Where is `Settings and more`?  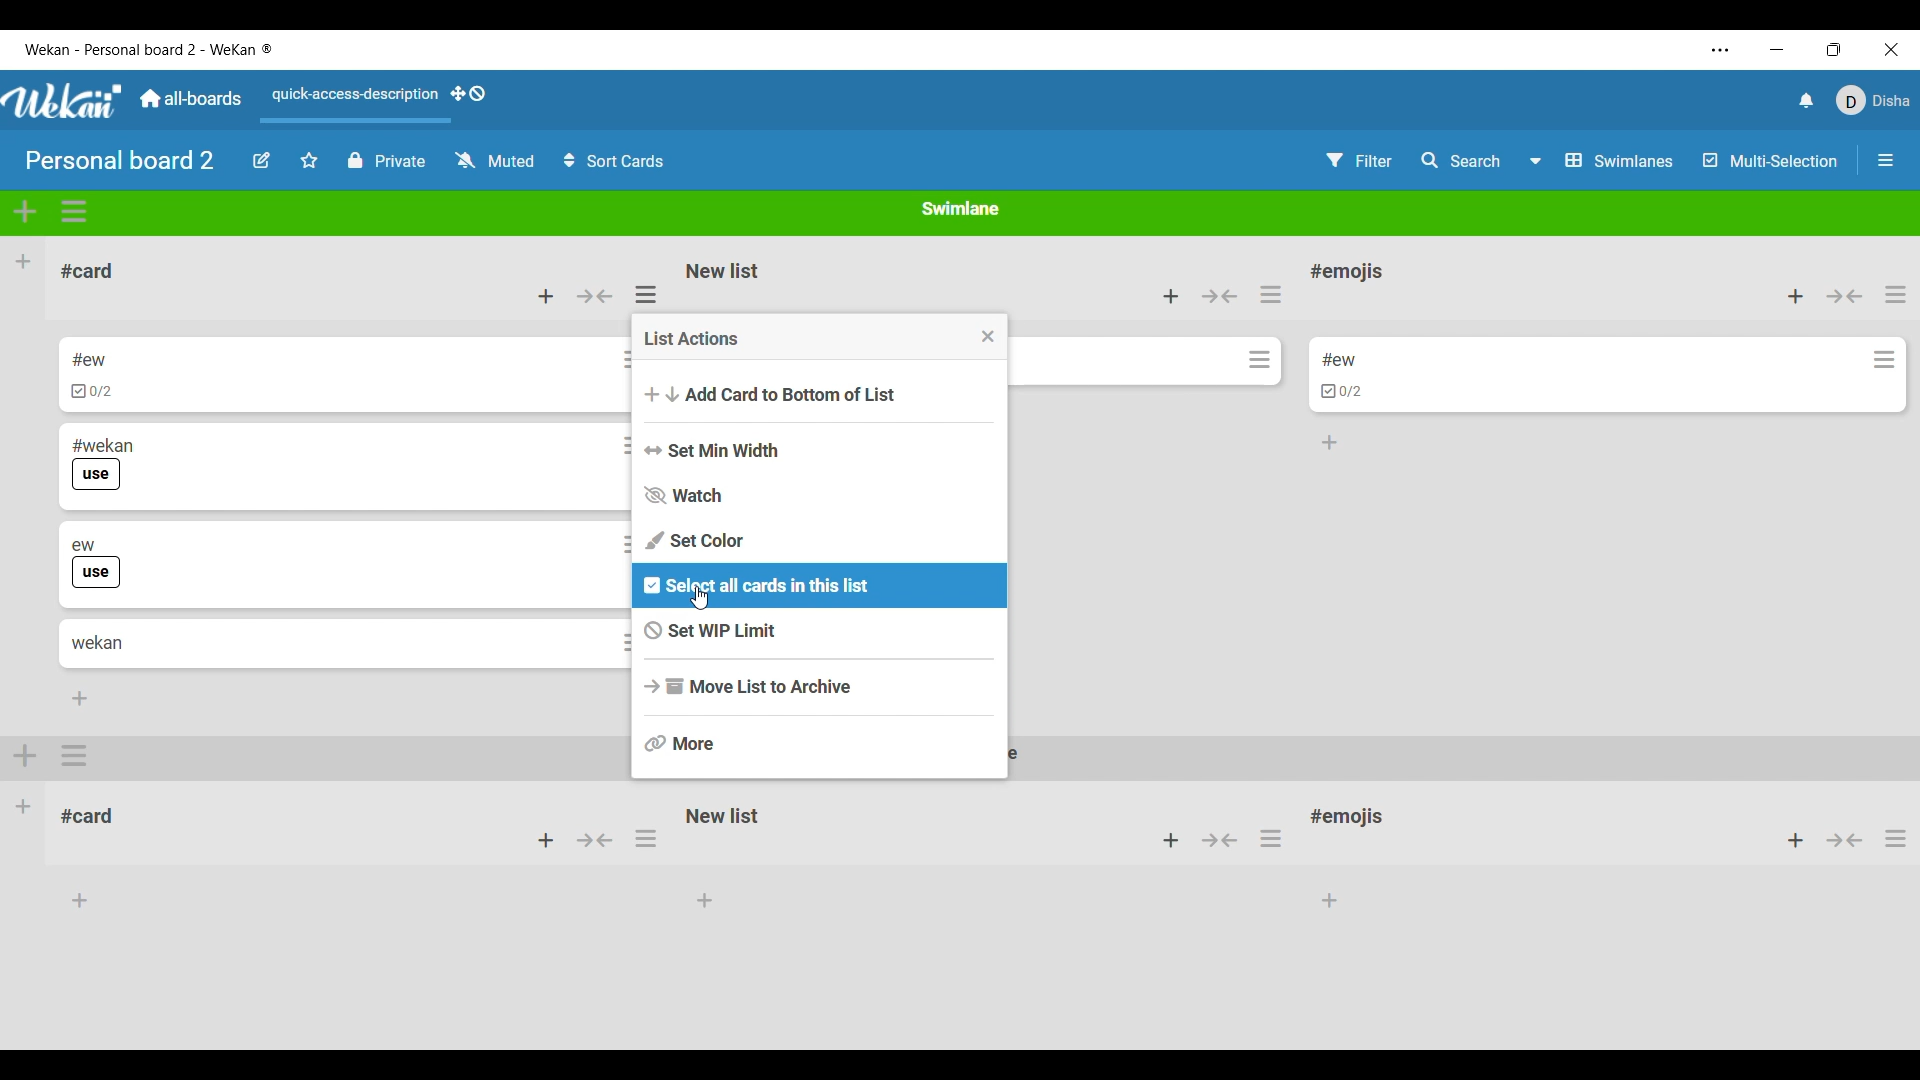
Settings and more is located at coordinates (1720, 50).